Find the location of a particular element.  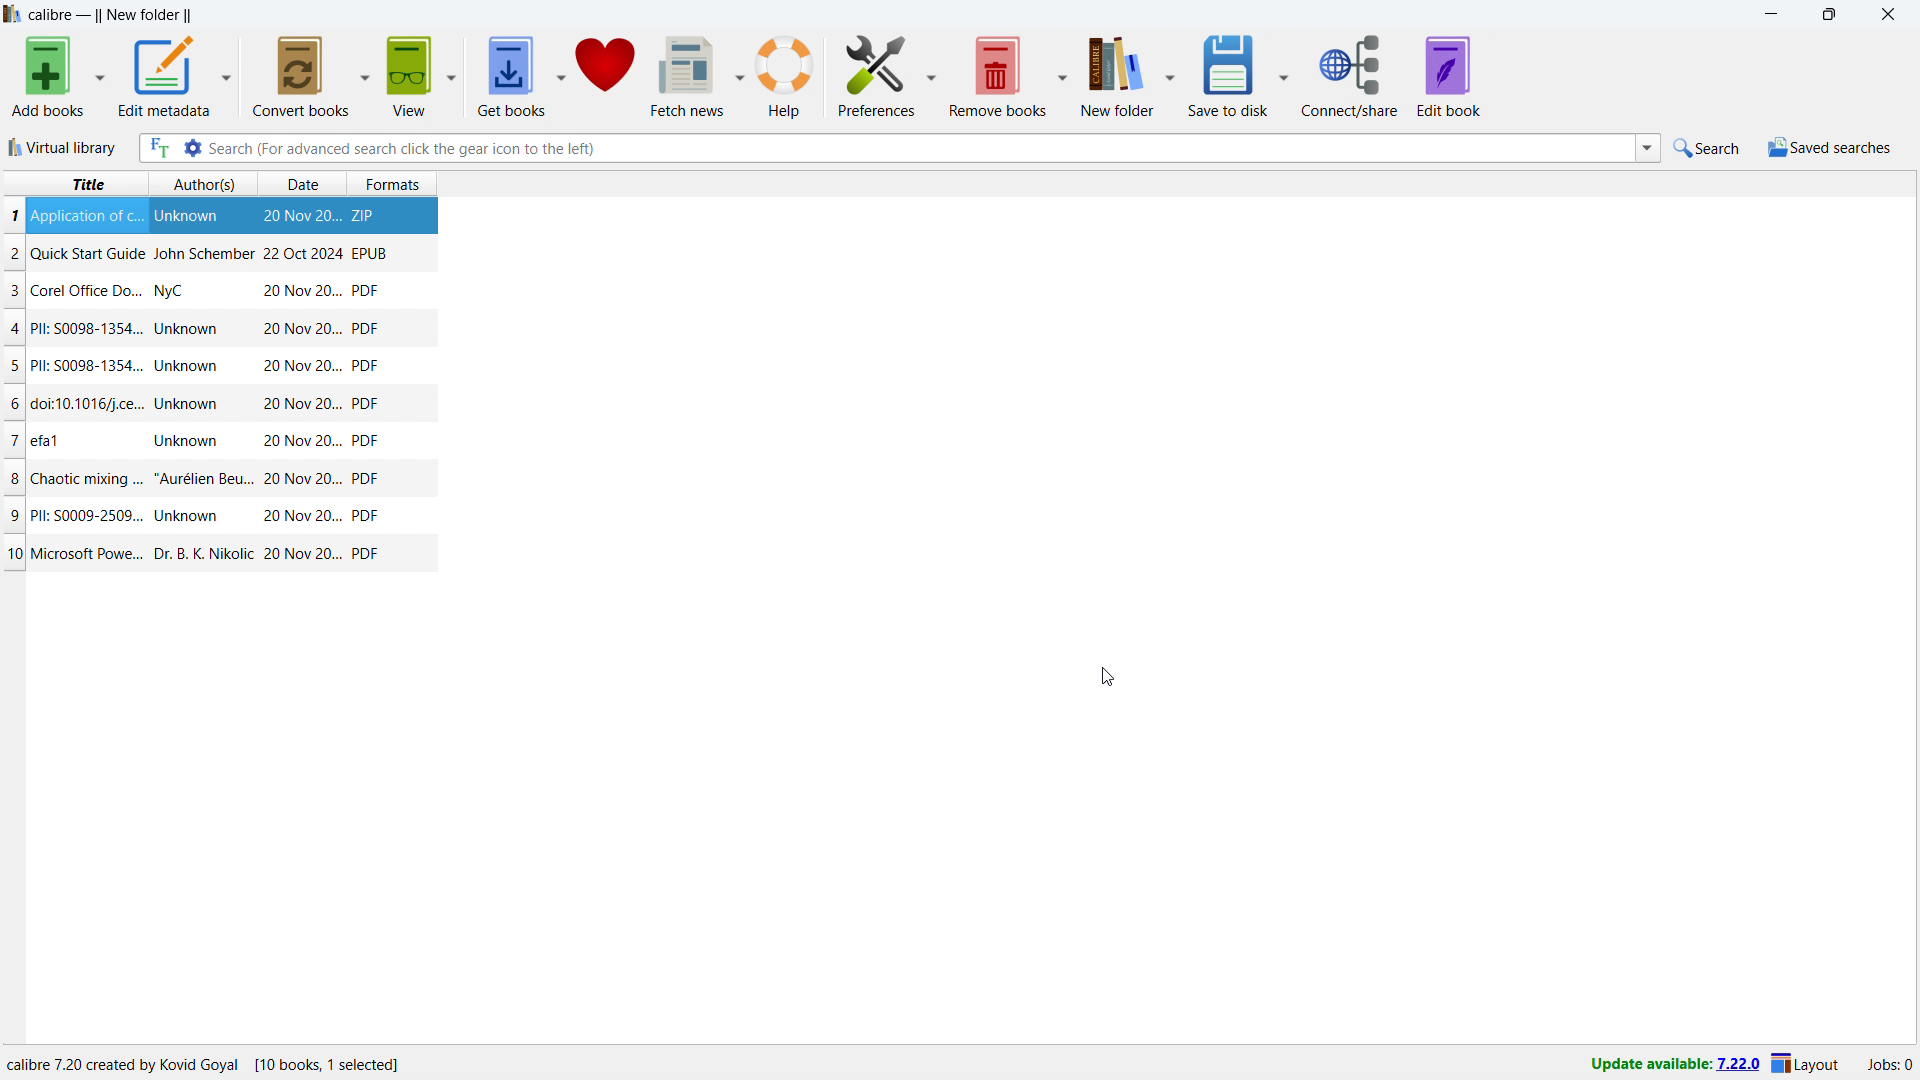

Date is located at coordinates (299, 292).